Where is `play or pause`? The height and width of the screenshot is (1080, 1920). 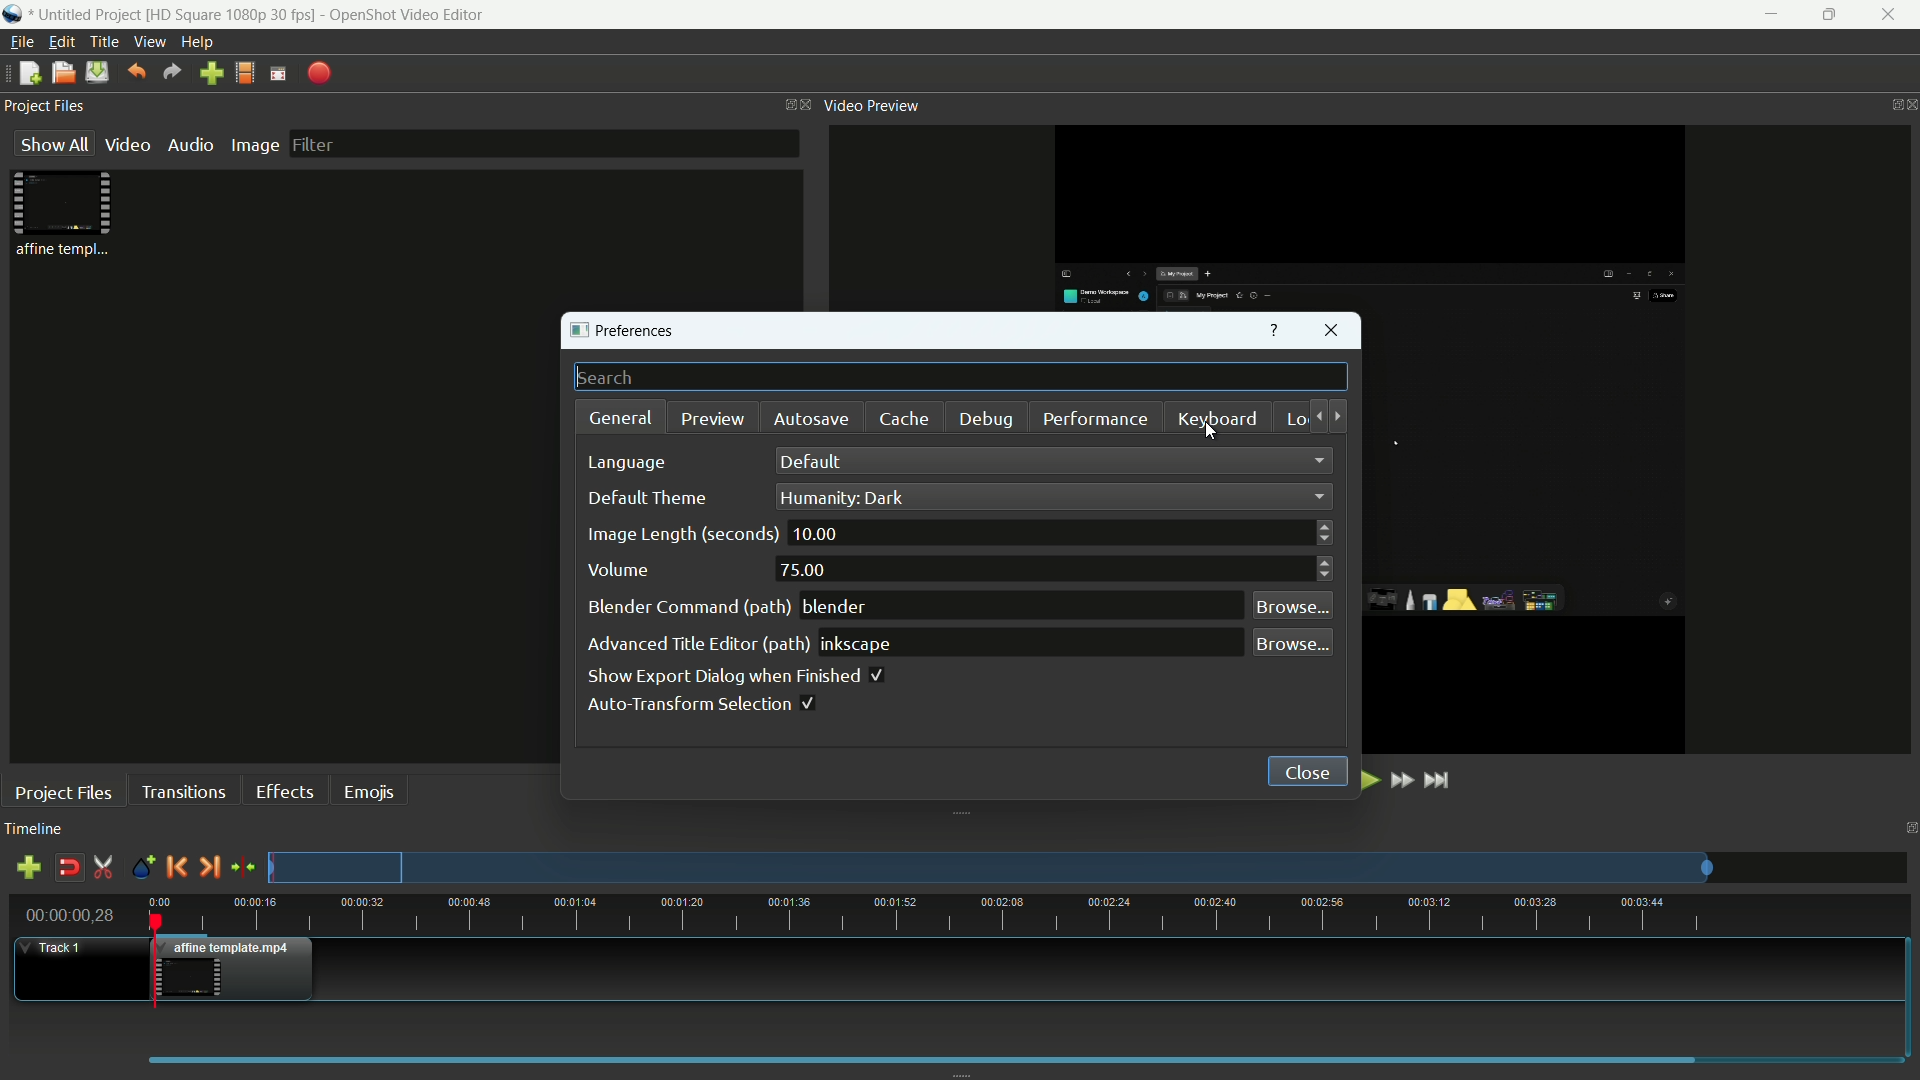 play or pause is located at coordinates (1367, 780).